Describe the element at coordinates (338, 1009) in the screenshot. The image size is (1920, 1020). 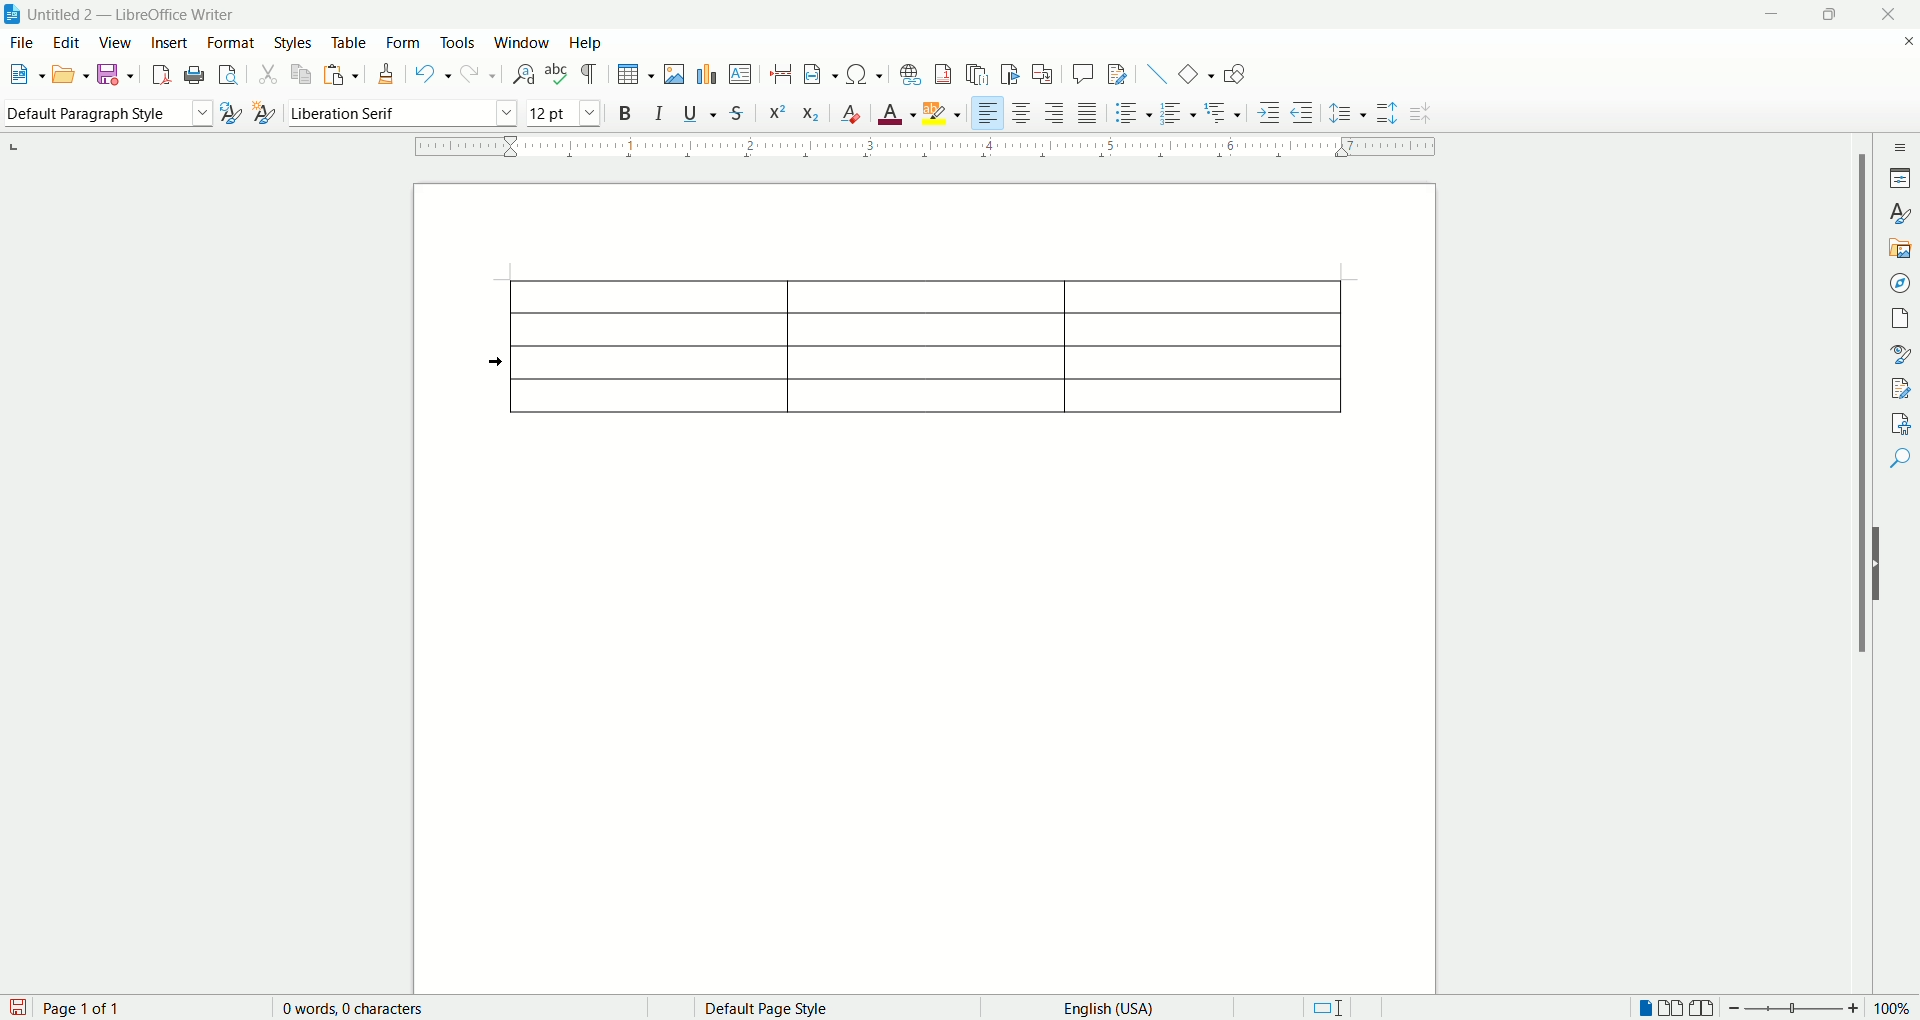
I see `0 words, 0 characters` at that location.